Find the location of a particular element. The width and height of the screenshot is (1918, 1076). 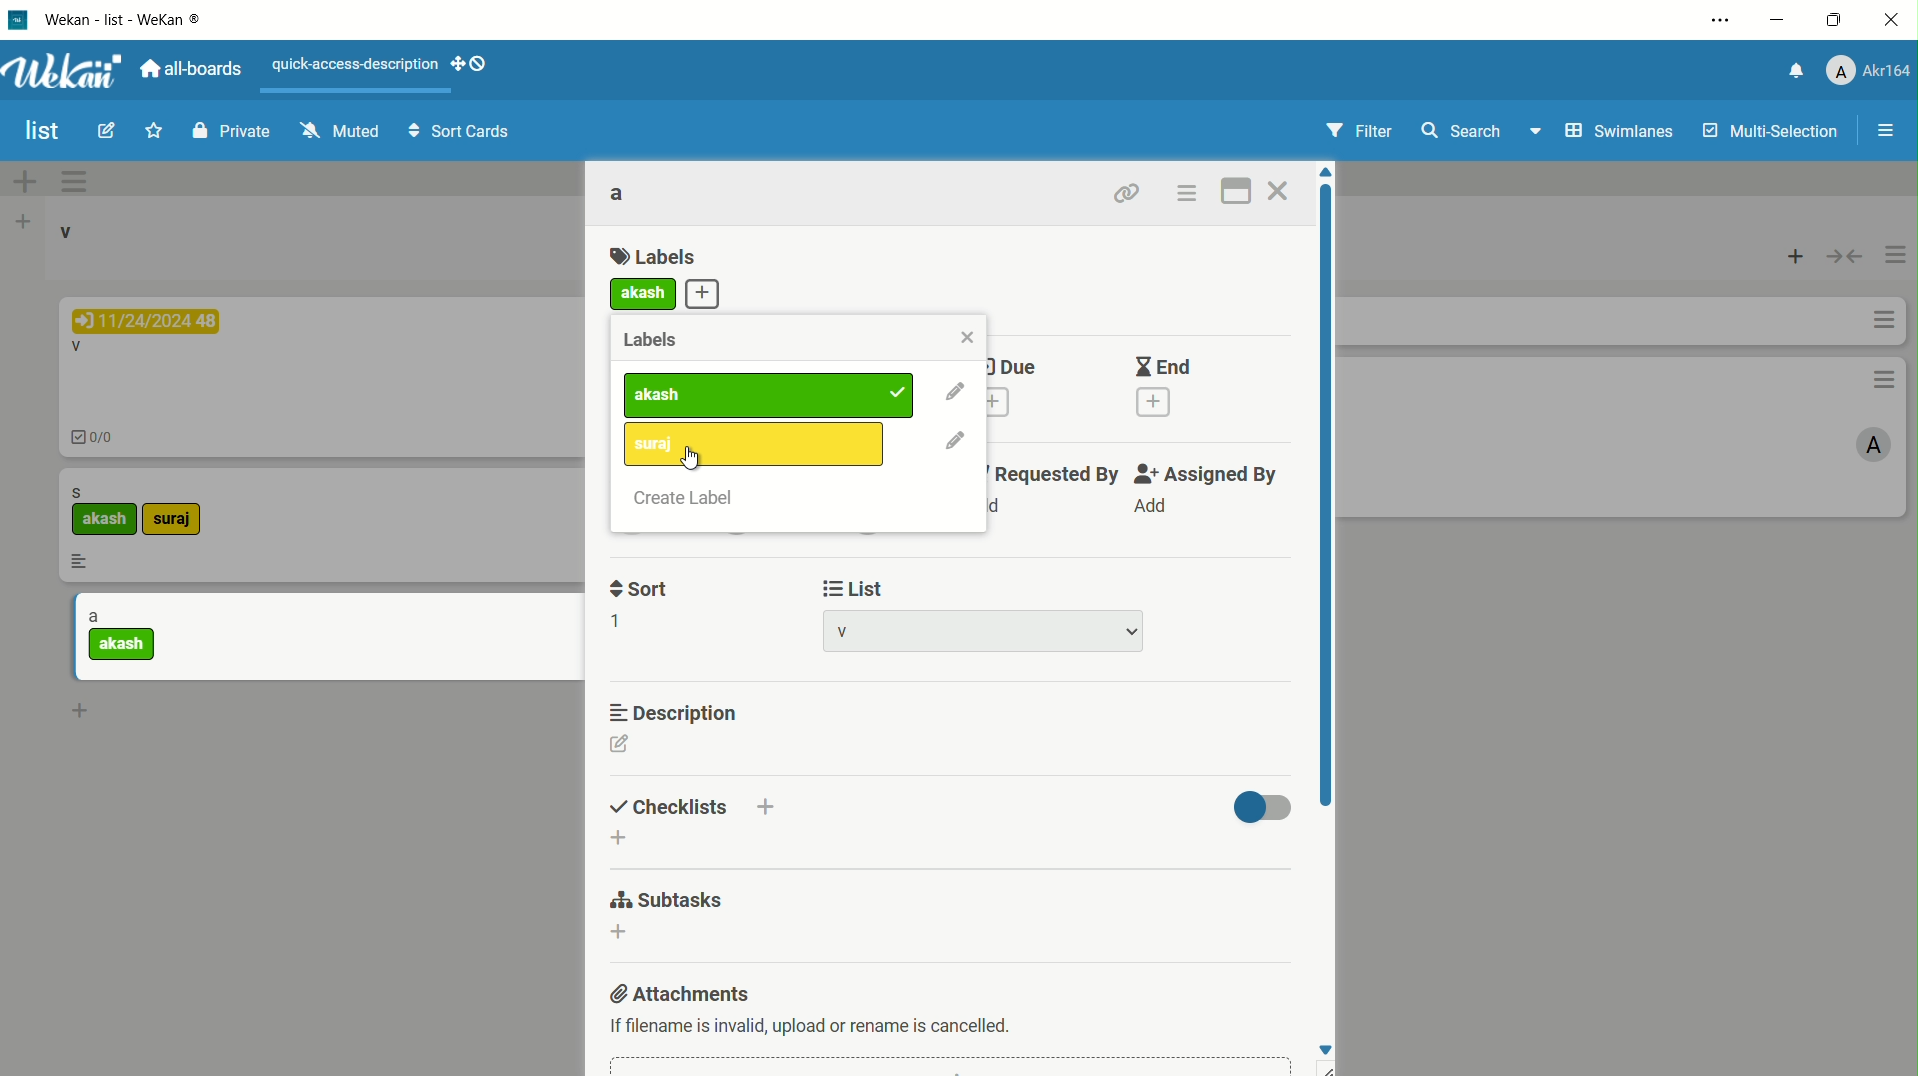

options is located at coordinates (72, 182).